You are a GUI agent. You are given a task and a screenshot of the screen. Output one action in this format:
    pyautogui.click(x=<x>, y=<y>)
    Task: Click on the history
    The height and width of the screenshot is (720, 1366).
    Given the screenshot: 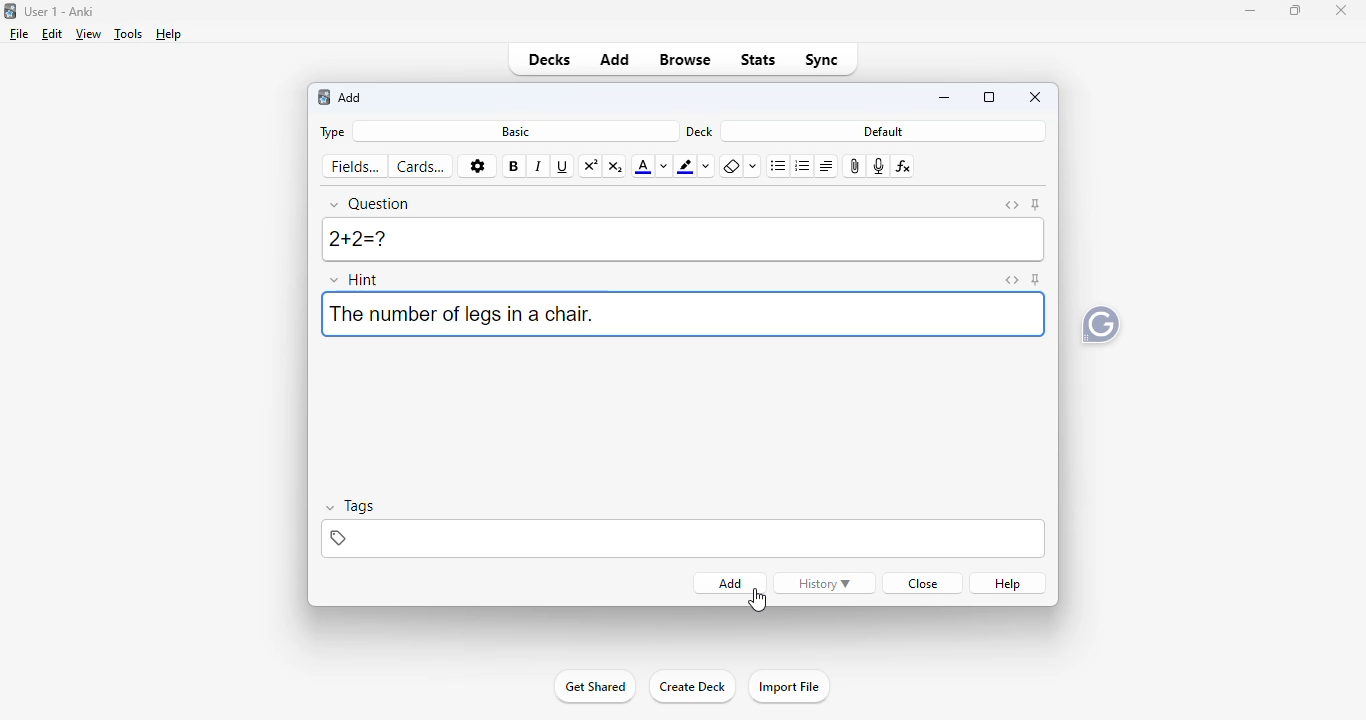 What is the action you would take?
    pyautogui.click(x=824, y=584)
    